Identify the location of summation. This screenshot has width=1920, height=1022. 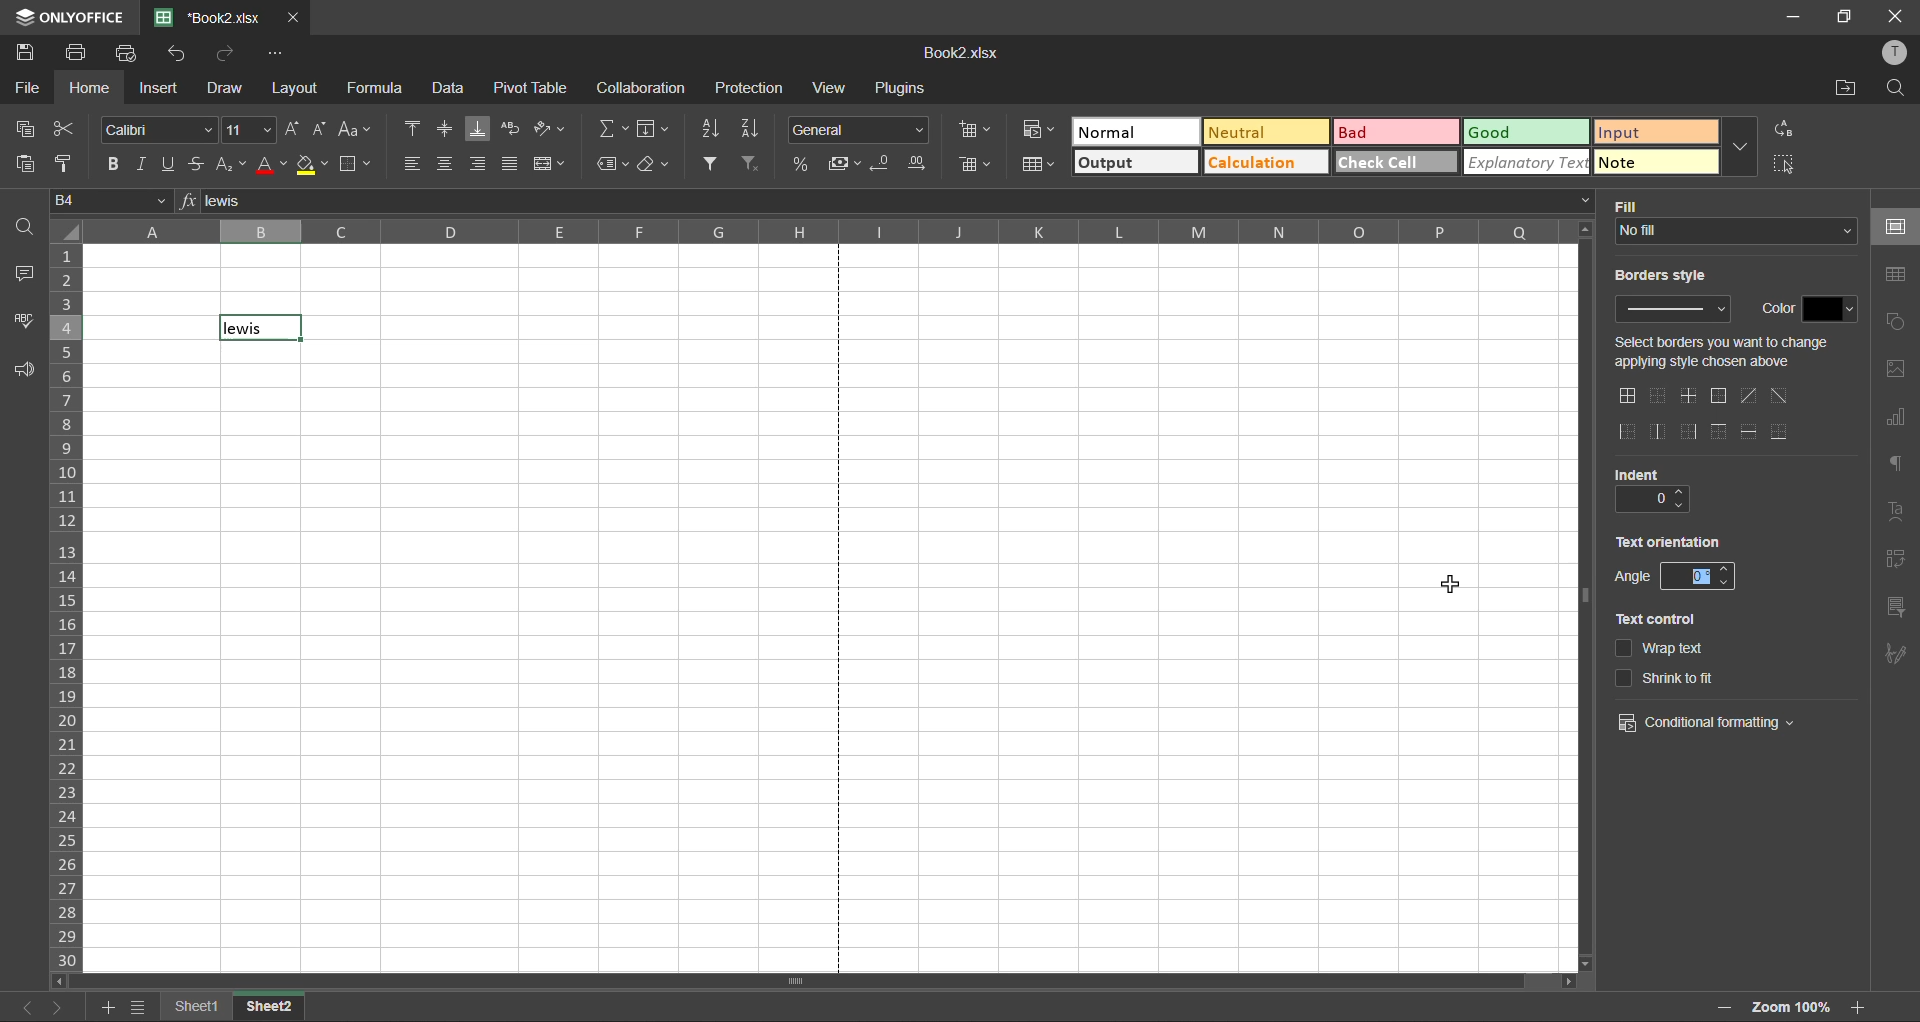
(611, 130).